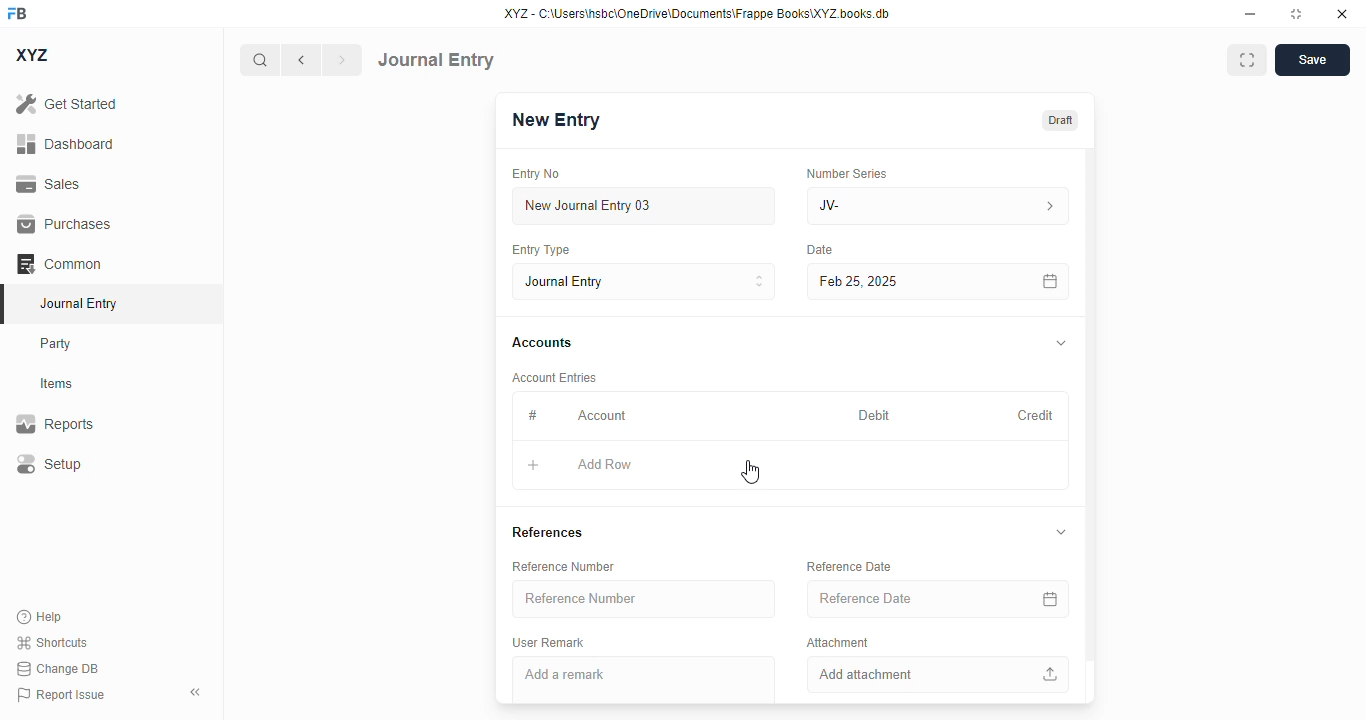 Image resolution: width=1366 pixels, height=720 pixels. What do you see at coordinates (1037, 416) in the screenshot?
I see `credit` at bounding box center [1037, 416].